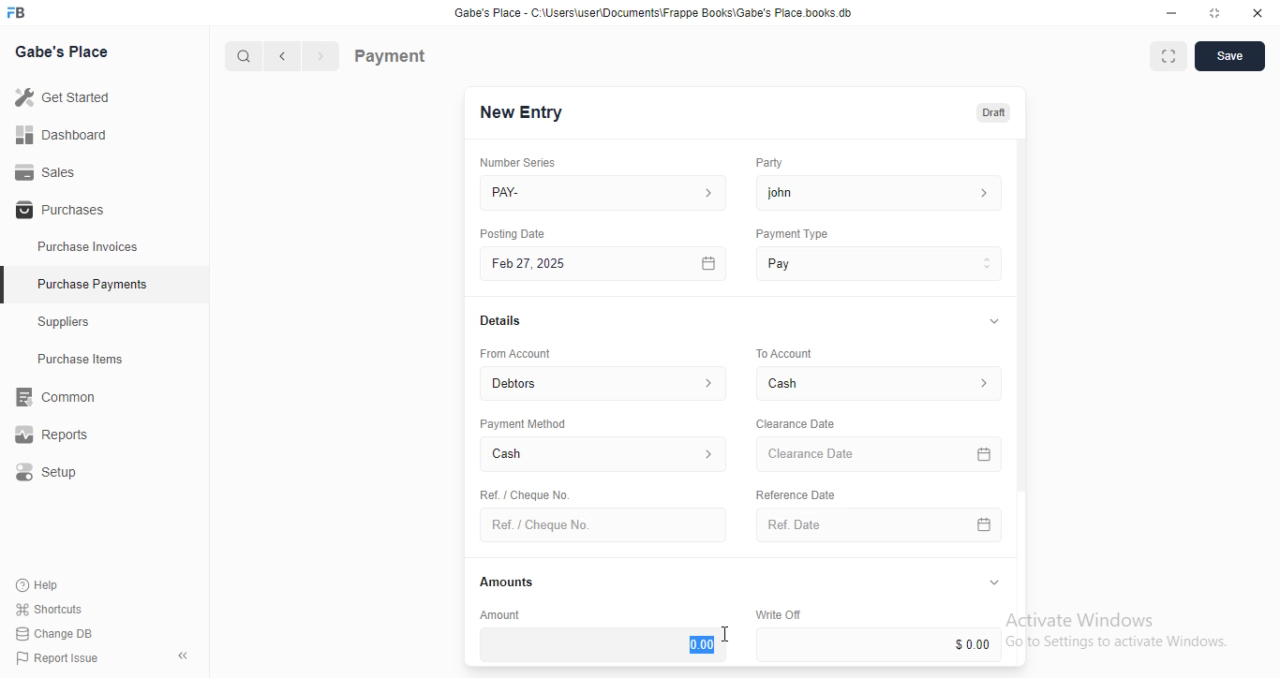 The width and height of the screenshot is (1280, 678). What do you see at coordinates (182, 655) in the screenshot?
I see `collapse sidebar` at bounding box center [182, 655].